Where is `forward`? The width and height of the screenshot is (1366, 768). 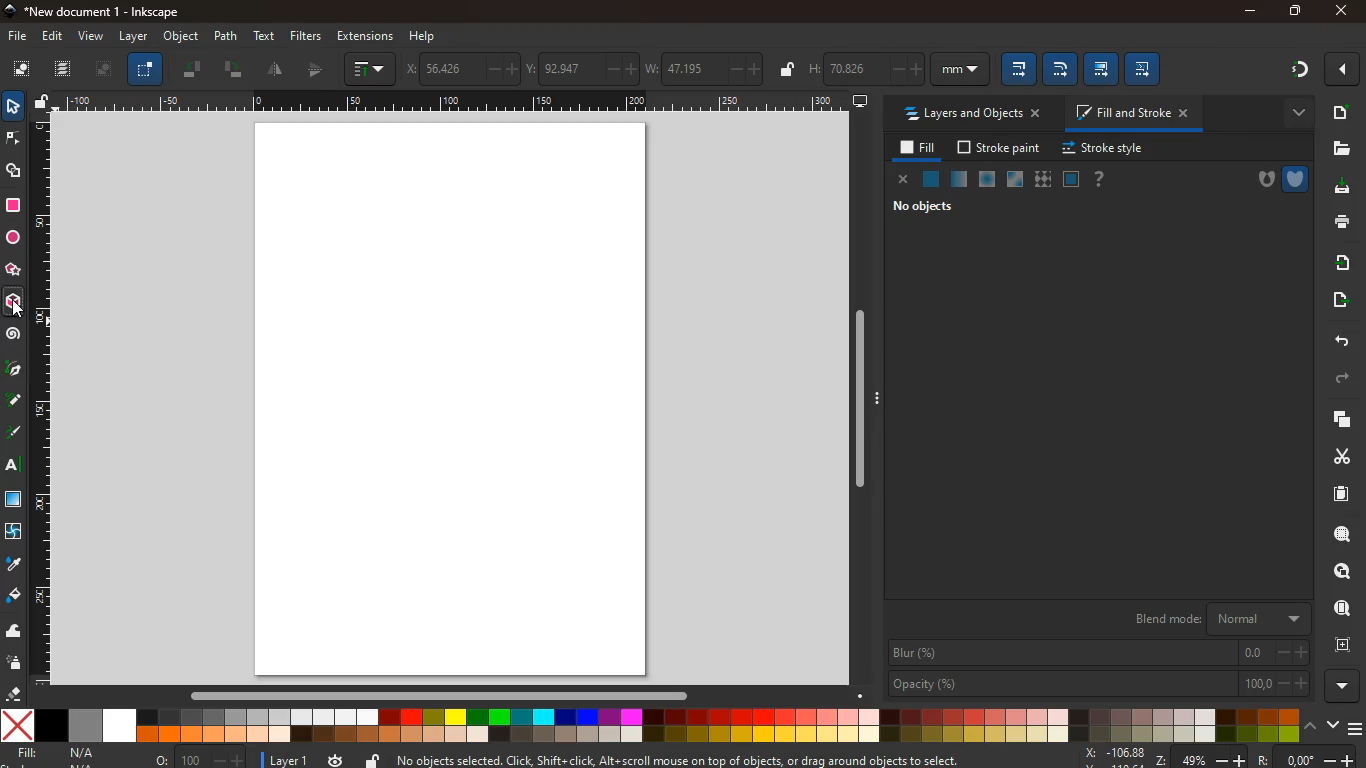
forward is located at coordinates (1348, 379).